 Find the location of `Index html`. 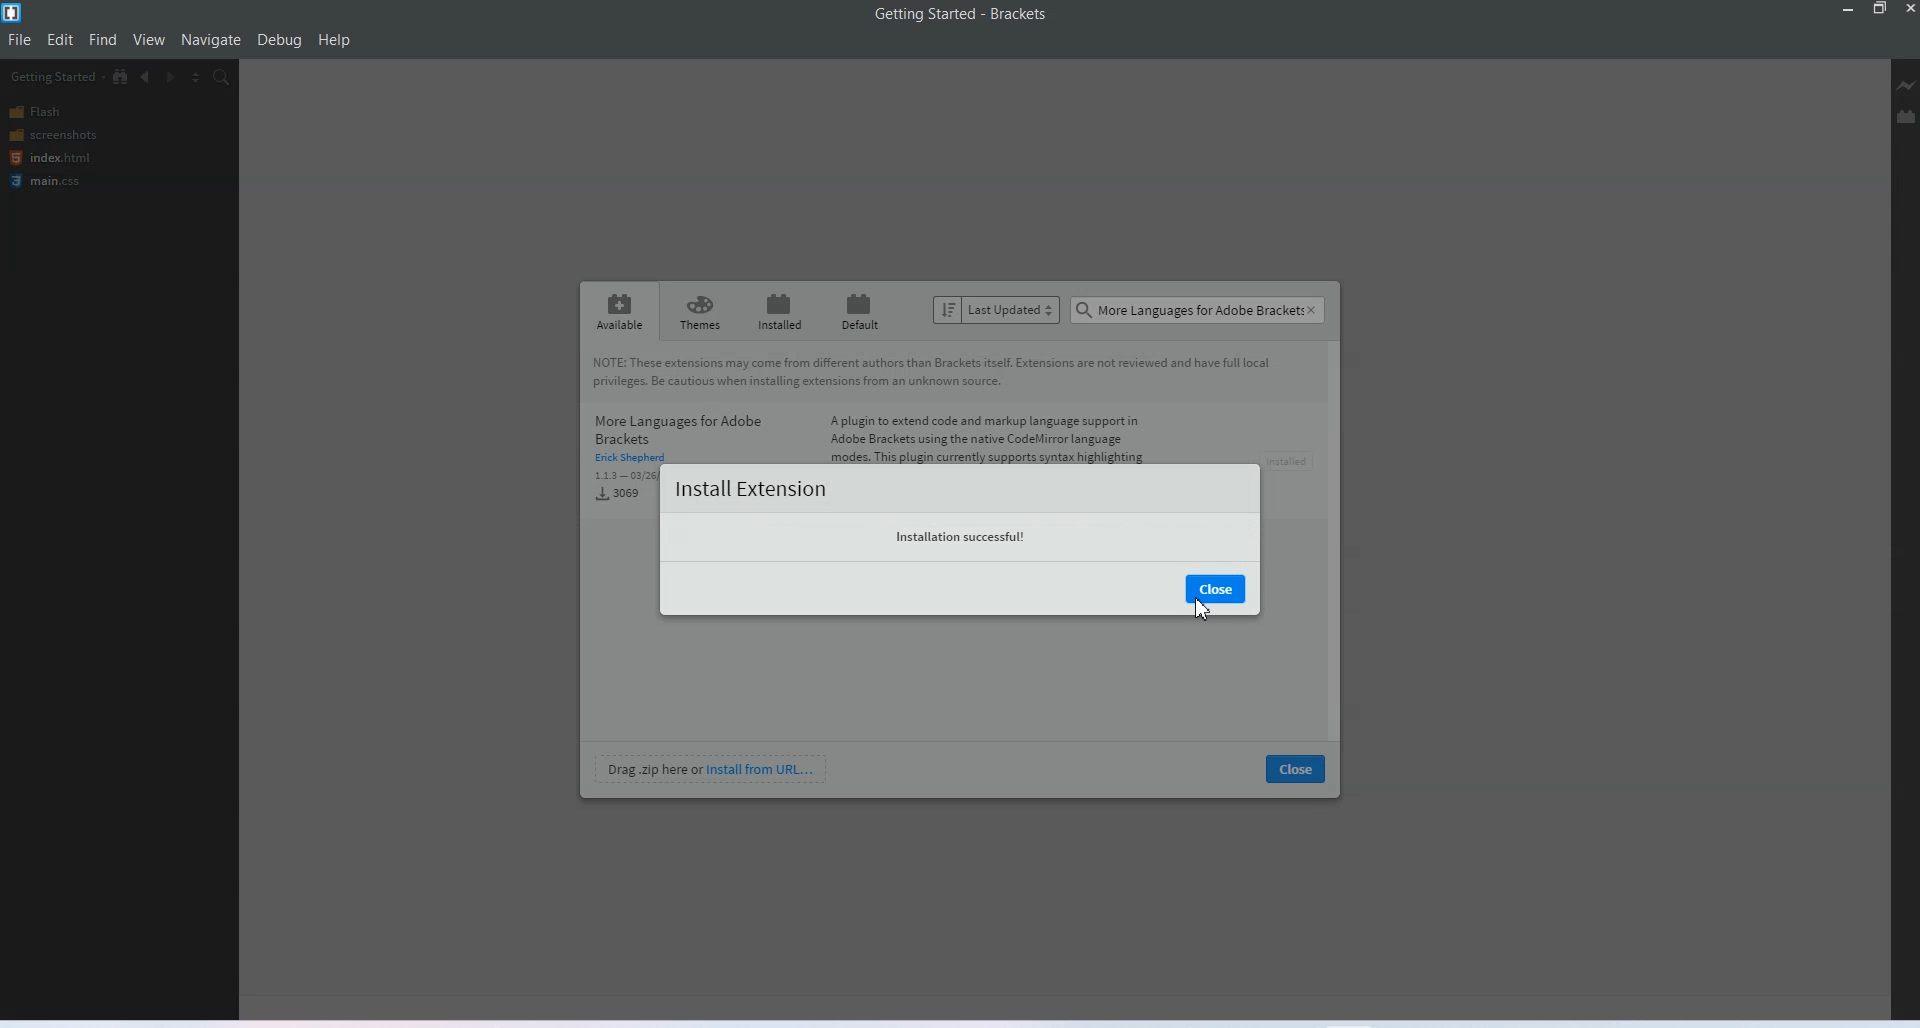

Index html is located at coordinates (68, 159).